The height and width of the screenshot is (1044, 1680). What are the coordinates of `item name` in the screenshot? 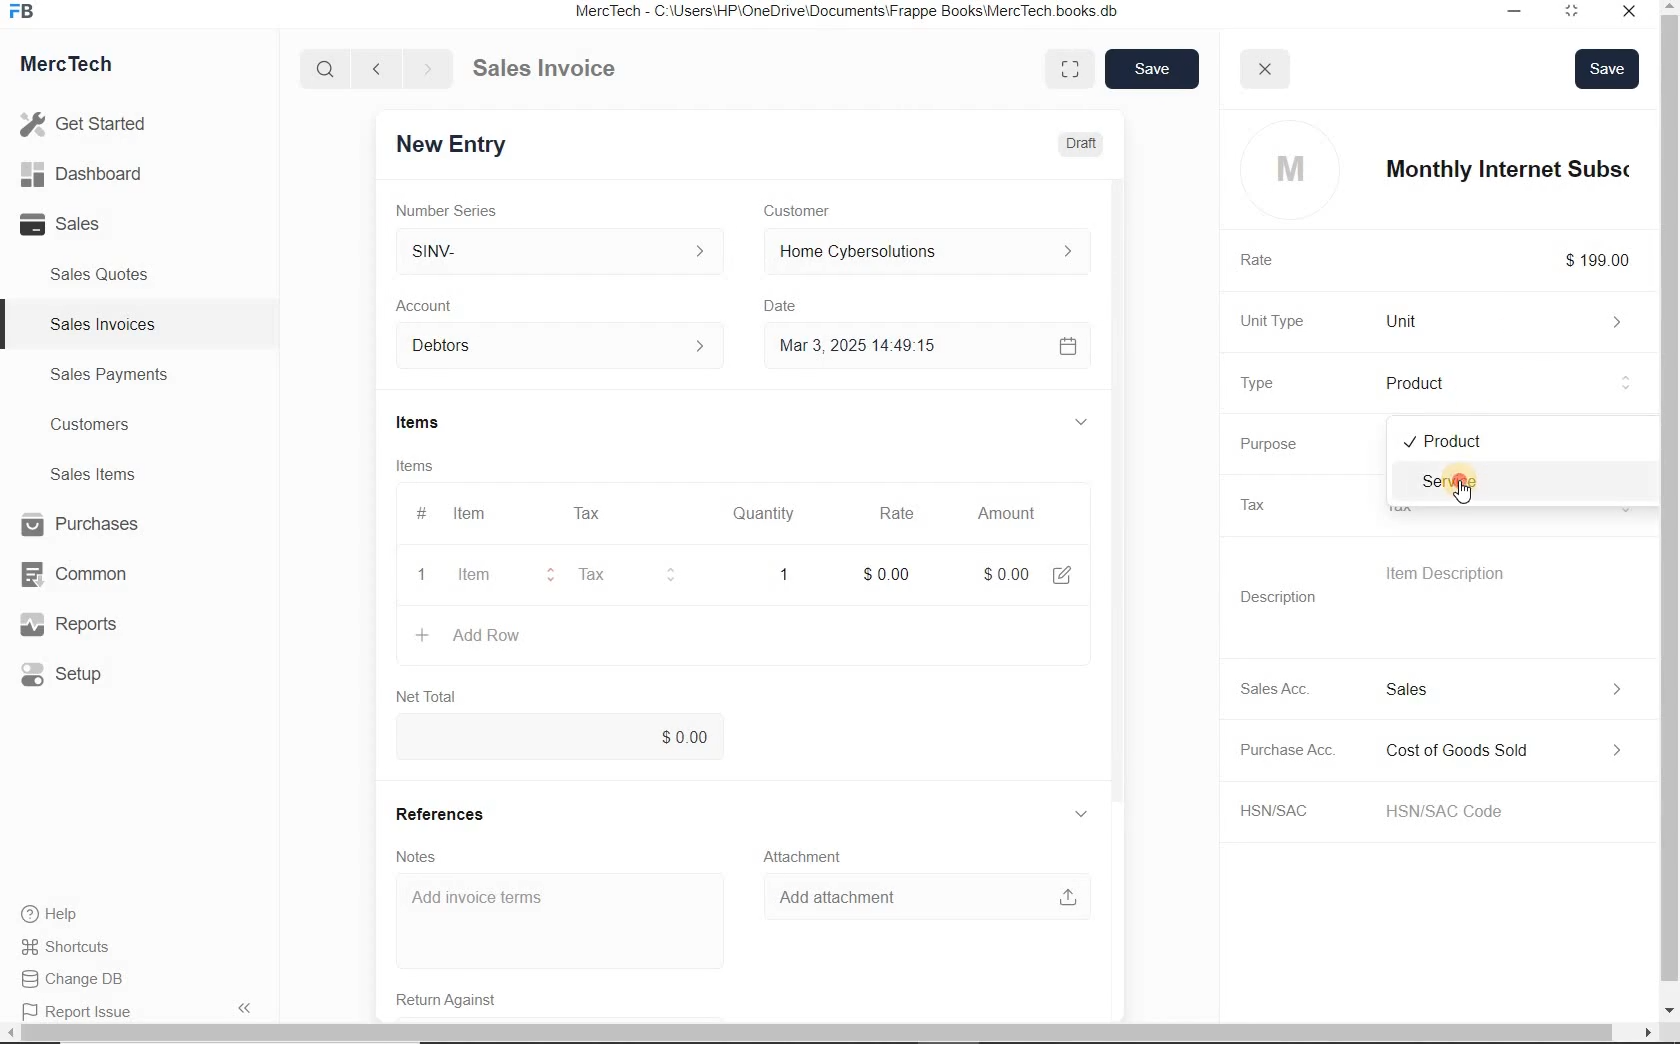 It's located at (1509, 169).